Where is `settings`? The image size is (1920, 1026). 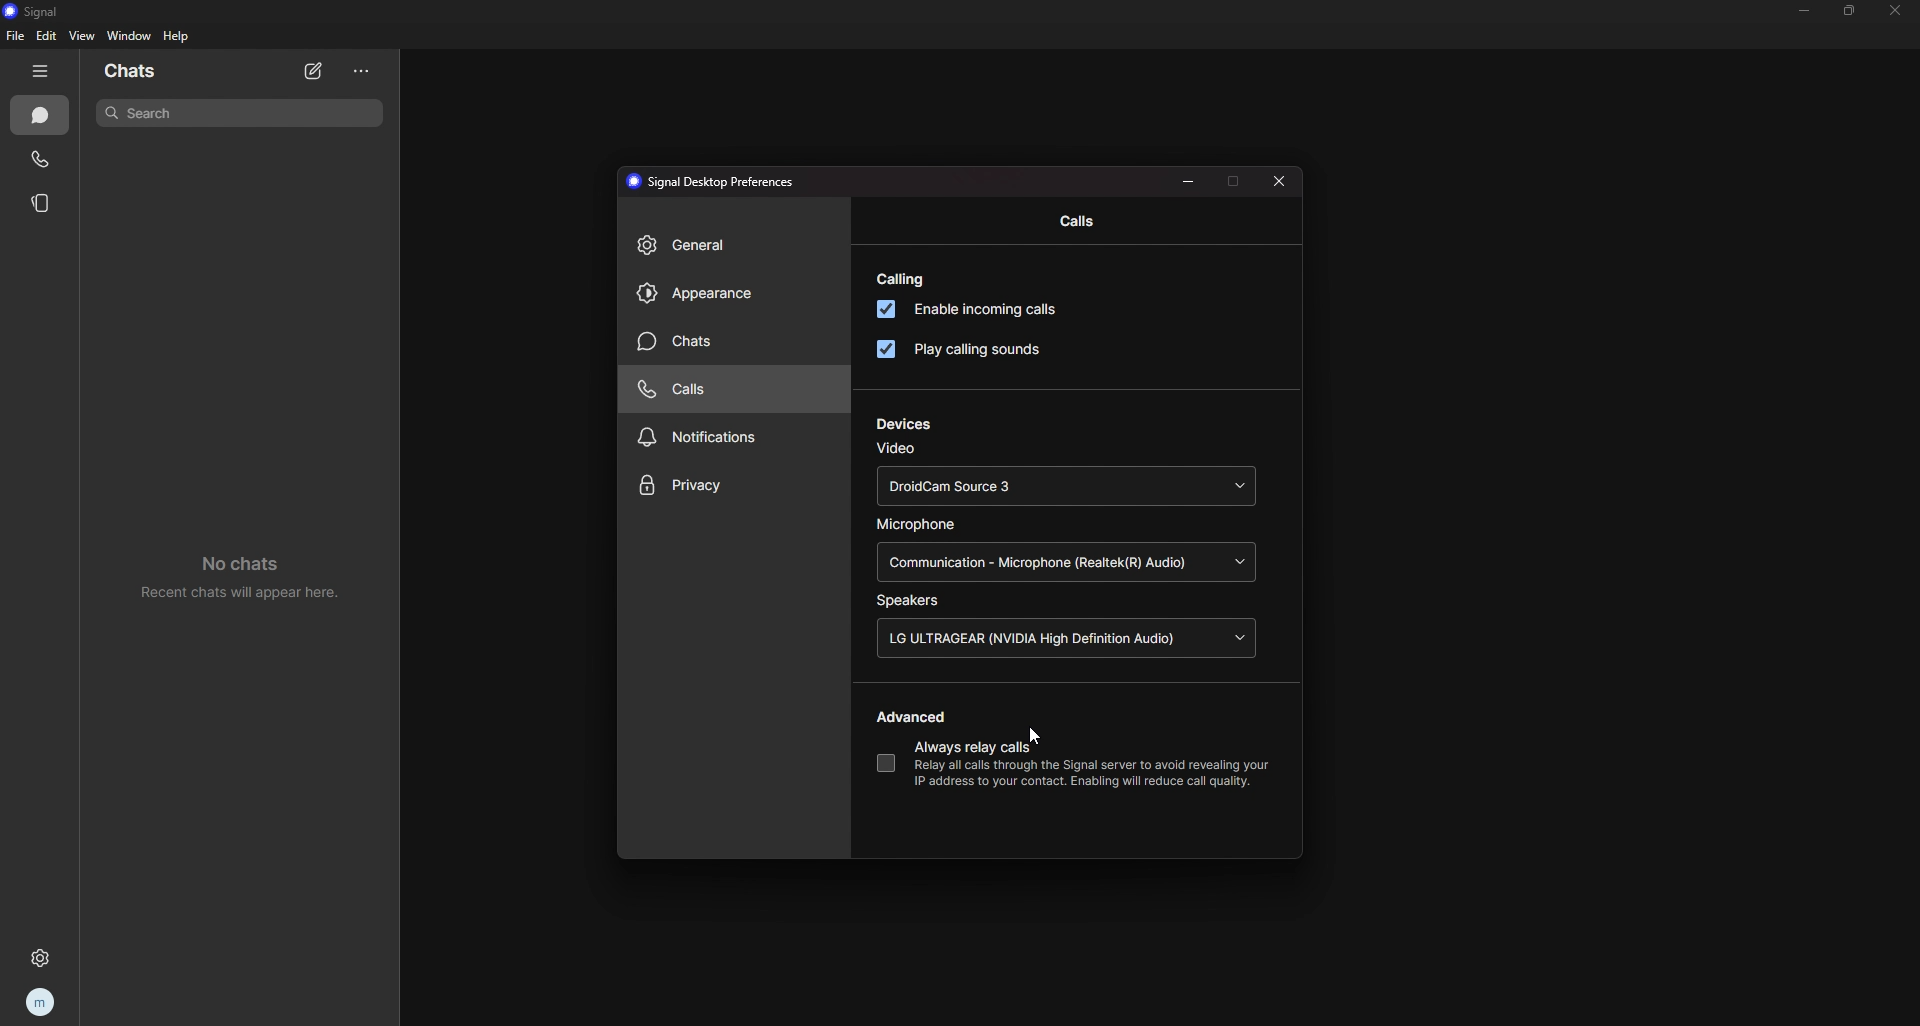
settings is located at coordinates (44, 959).